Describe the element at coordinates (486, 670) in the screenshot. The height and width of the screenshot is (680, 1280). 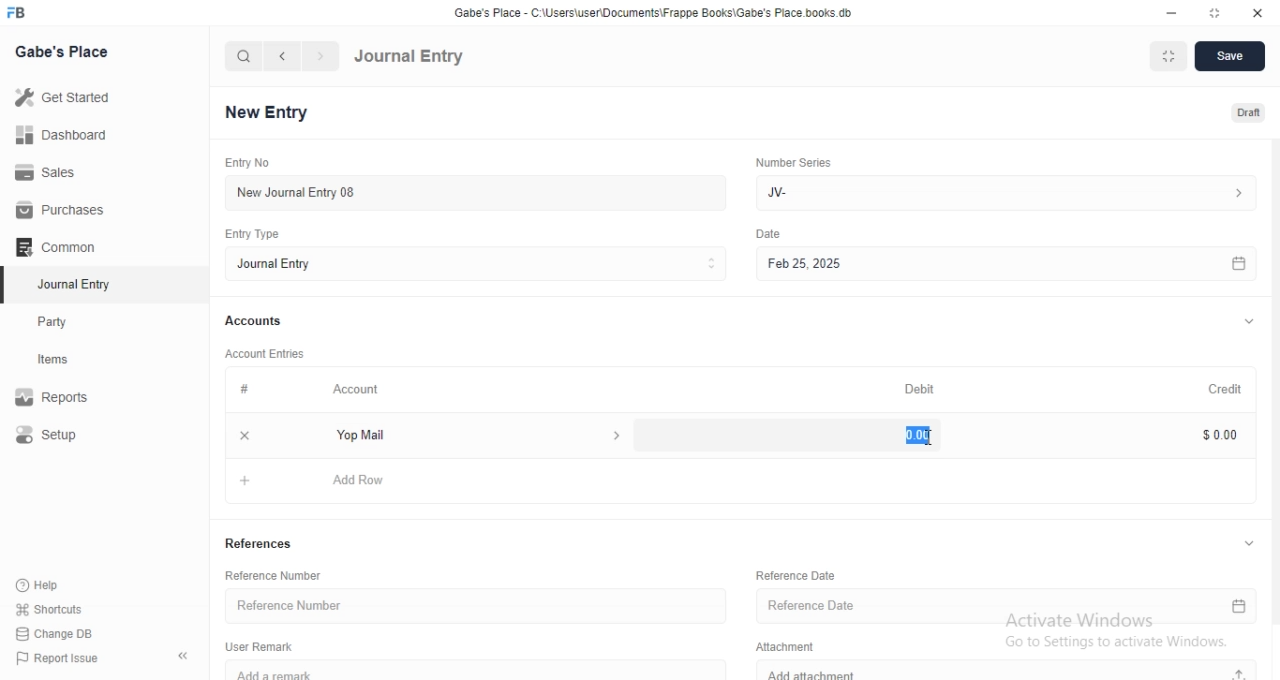
I see `Add a remark` at that location.